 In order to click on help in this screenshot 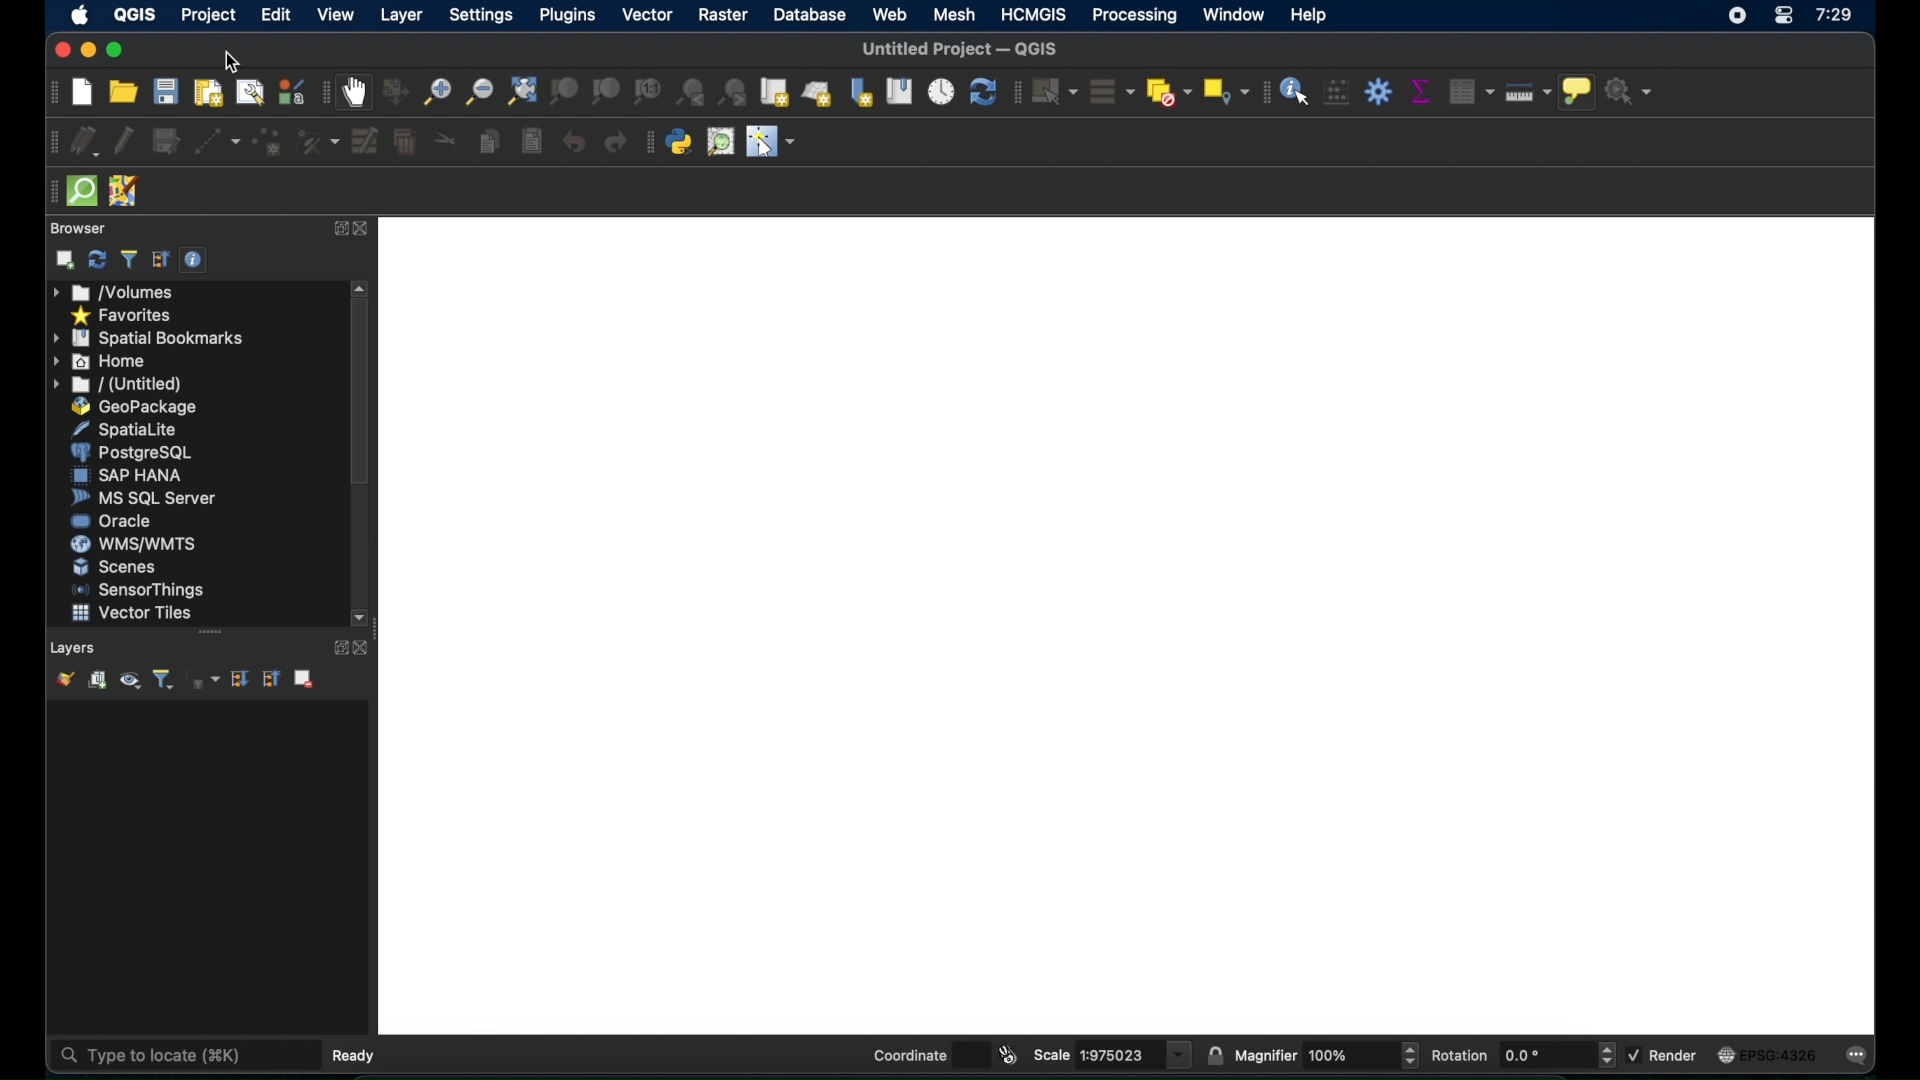, I will do `click(1311, 15)`.